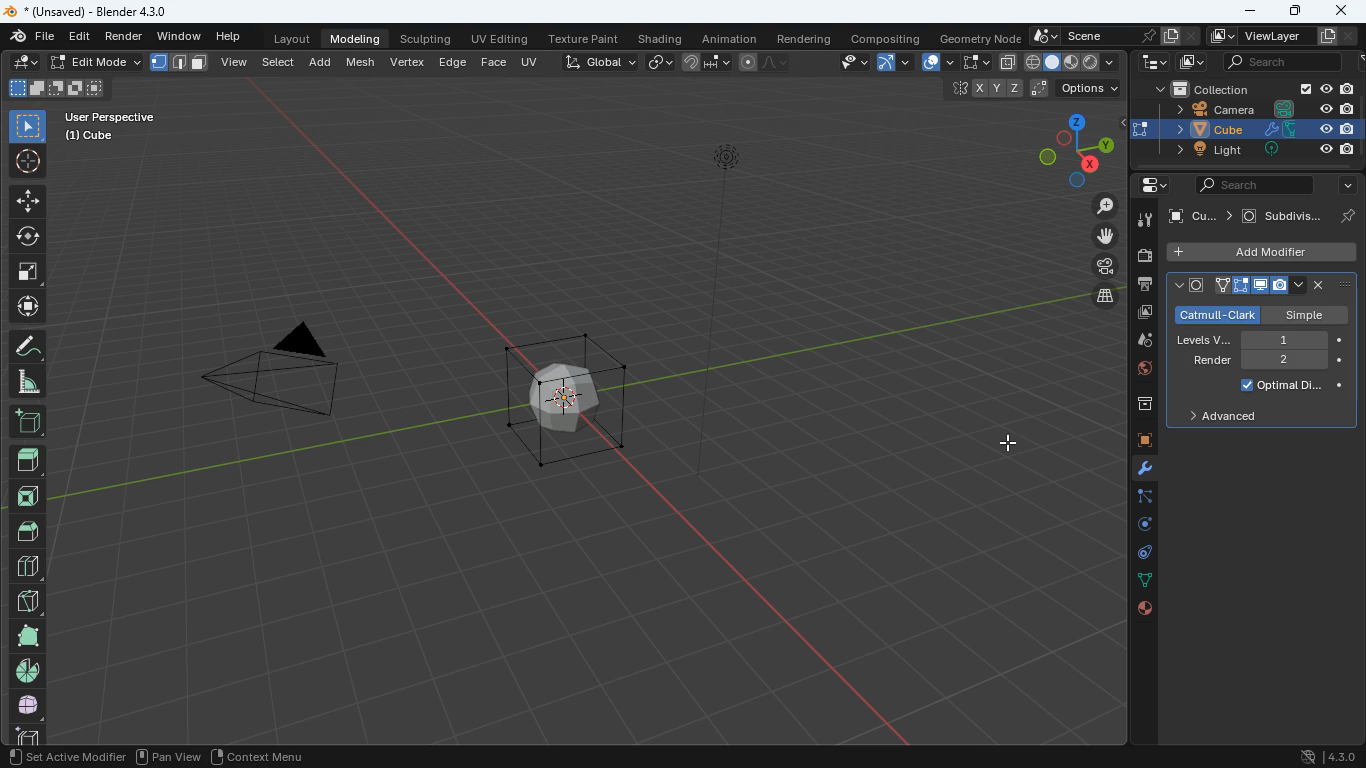 This screenshot has height=768, width=1366. What do you see at coordinates (1152, 62) in the screenshot?
I see `tecch` at bounding box center [1152, 62].